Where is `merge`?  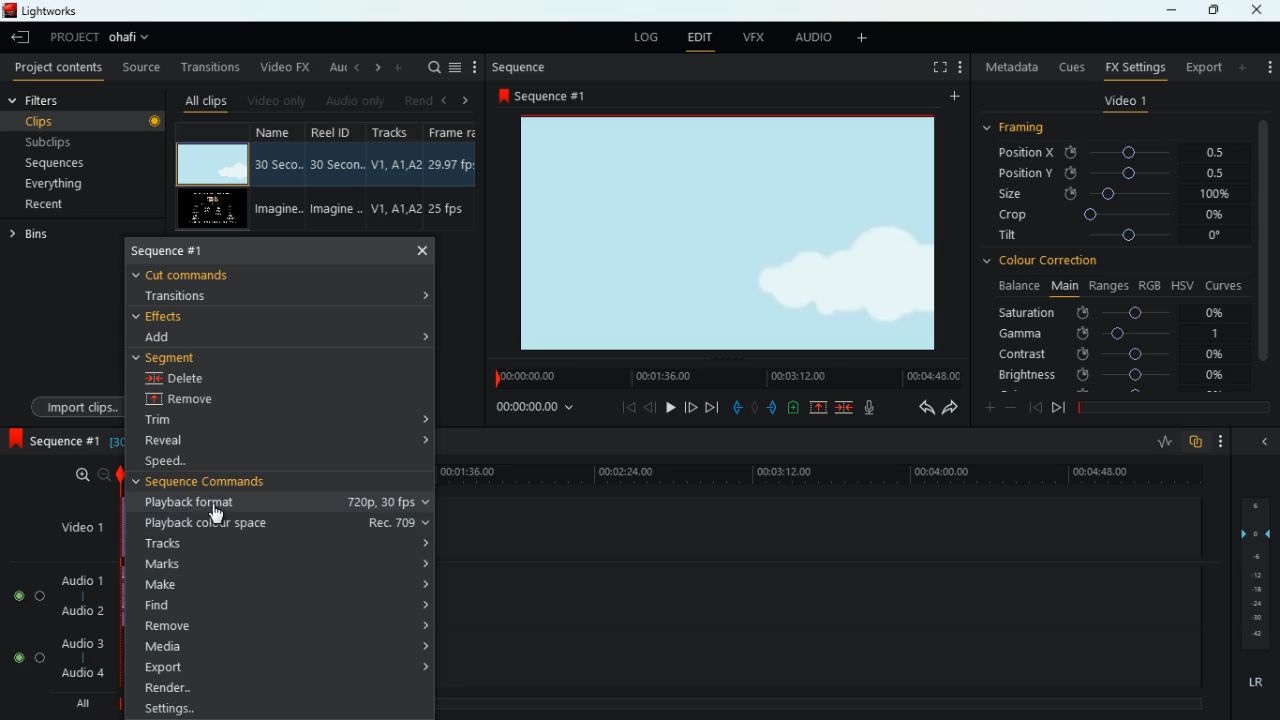
merge is located at coordinates (847, 409).